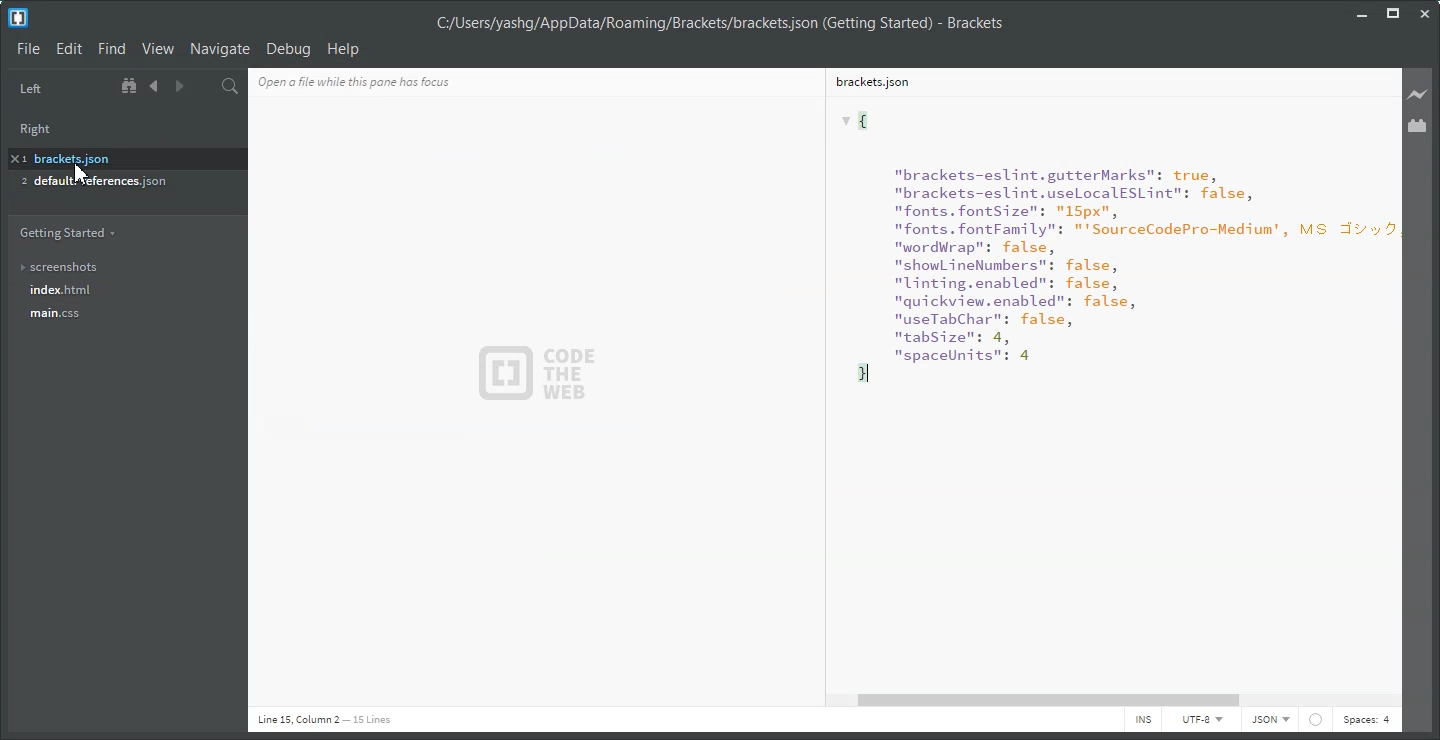 The image size is (1440, 740). What do you see at coordinates (1103, 81) in the screenshot?
I see `brackets.json File` at bounding box center [1103, 81].